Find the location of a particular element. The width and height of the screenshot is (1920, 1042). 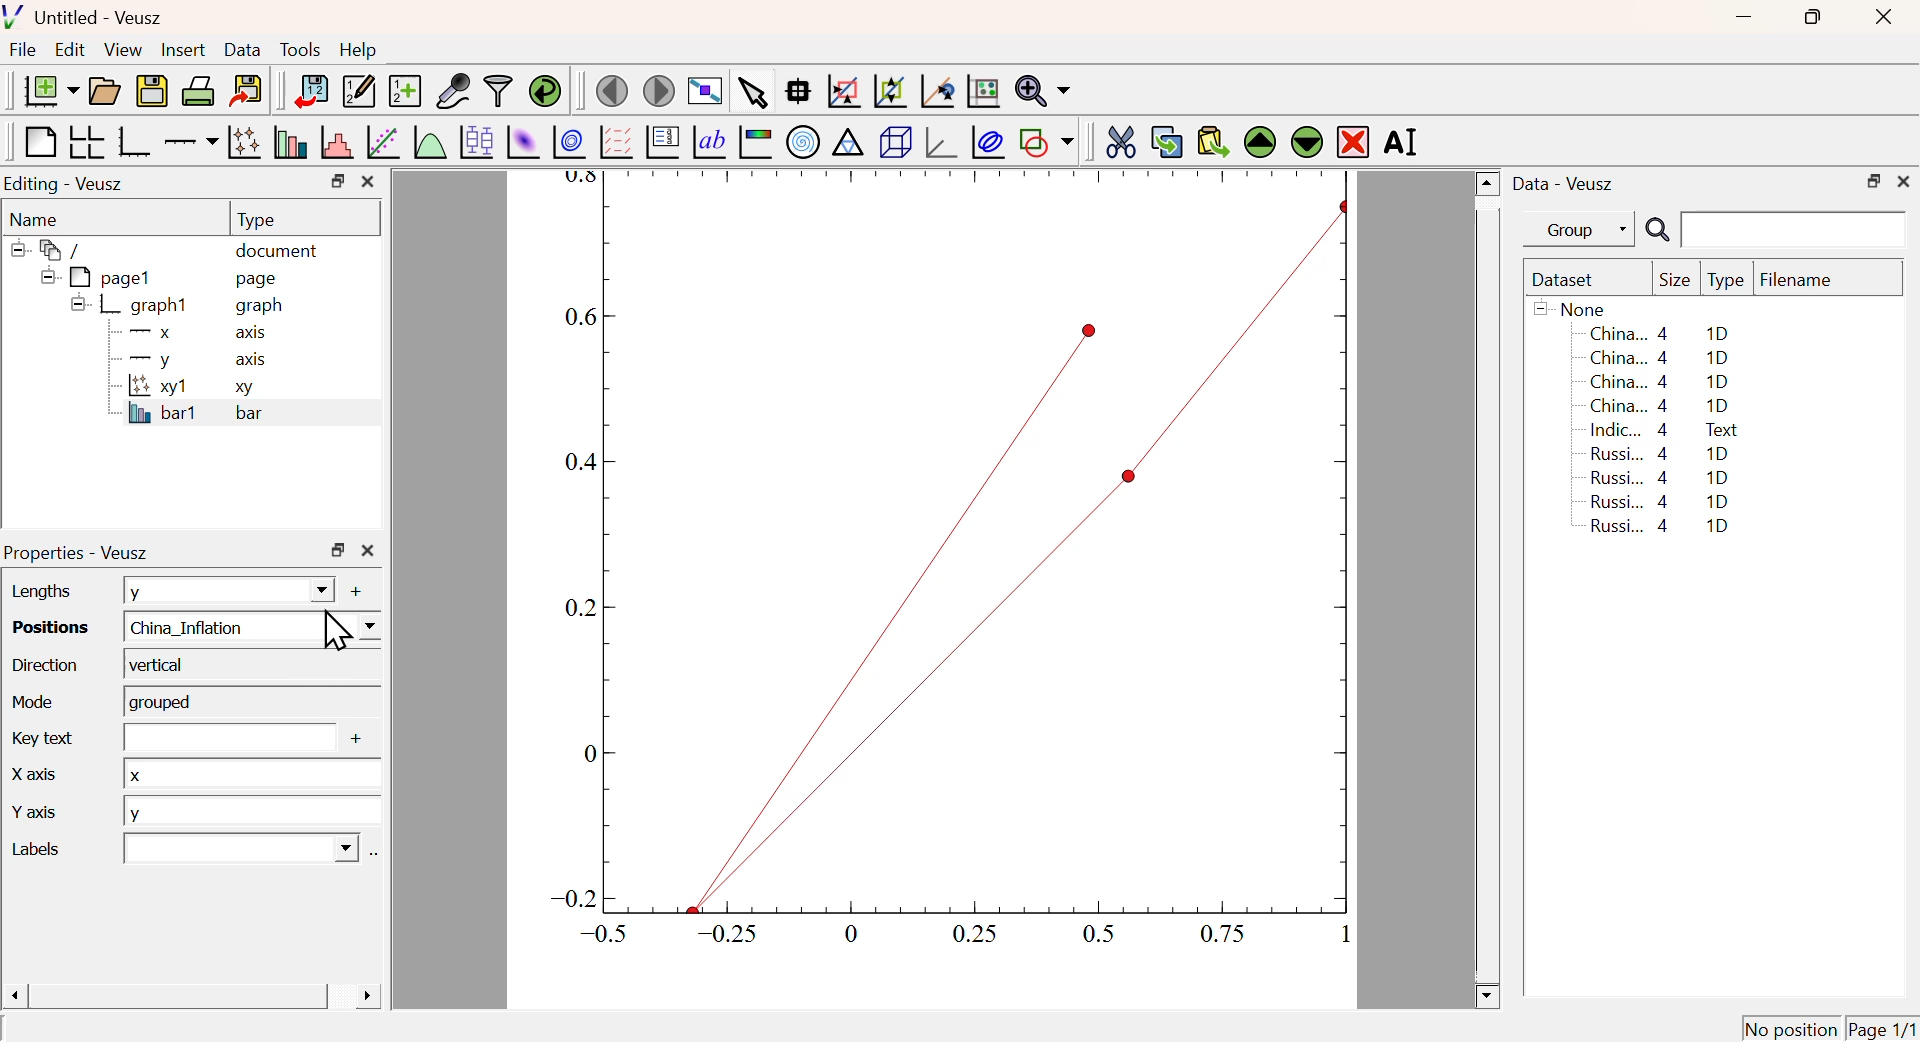

Read Data points on graph is located at coordinates (798, 90).